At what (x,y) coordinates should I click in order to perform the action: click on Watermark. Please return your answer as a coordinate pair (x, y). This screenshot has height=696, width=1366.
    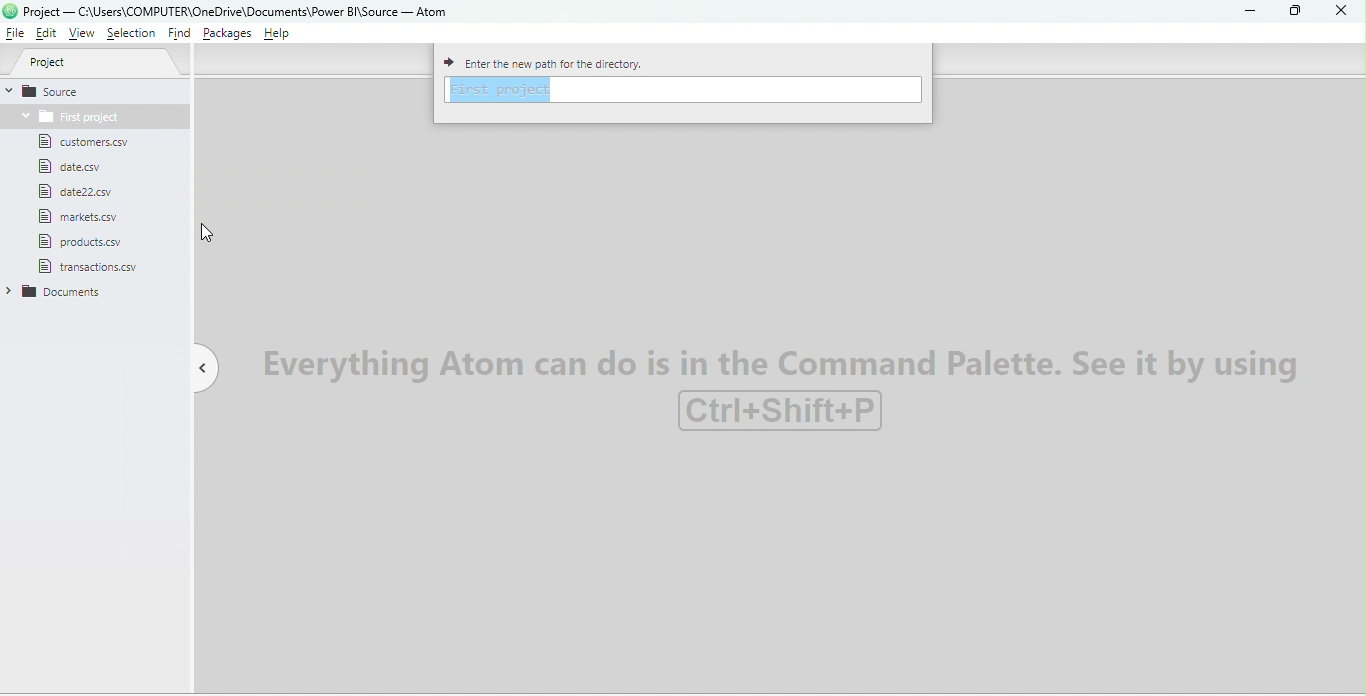
    Looking at the image, I should click on (786, 386).